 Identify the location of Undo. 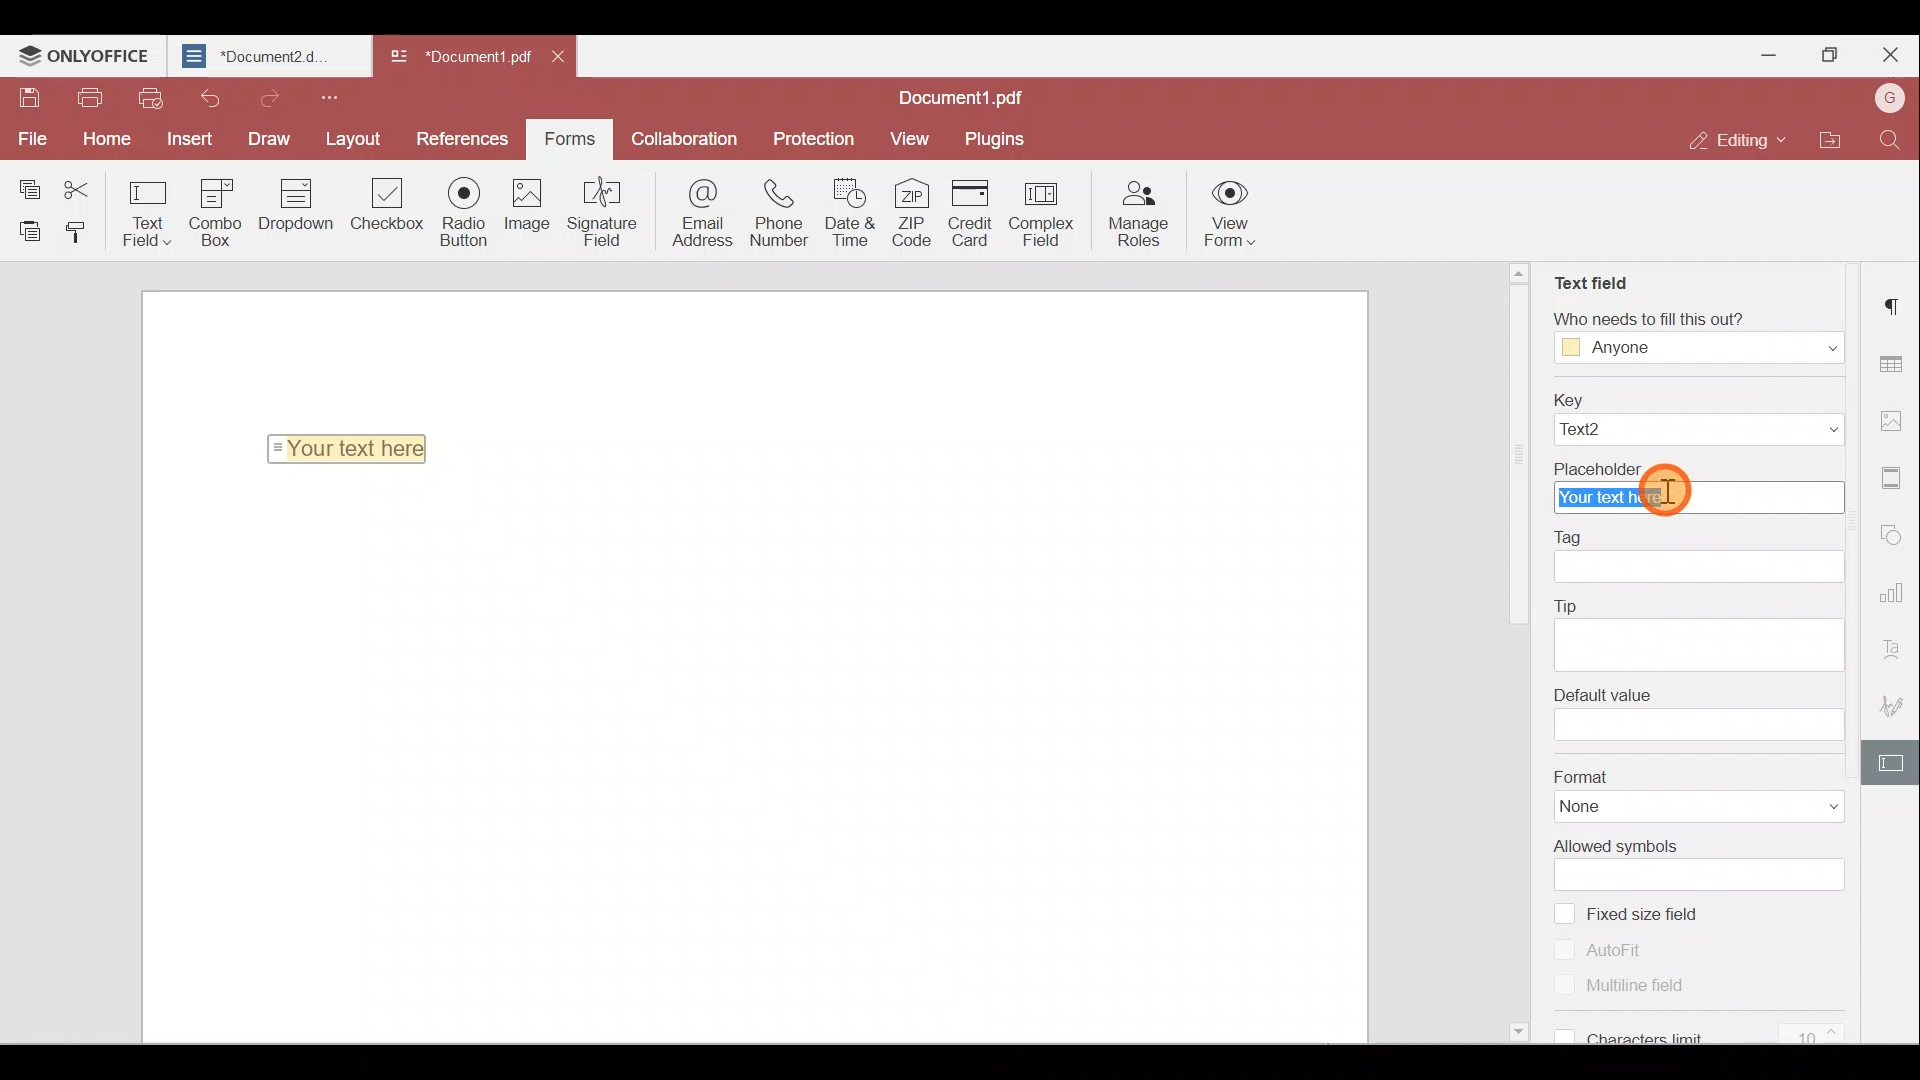
(209, 97).